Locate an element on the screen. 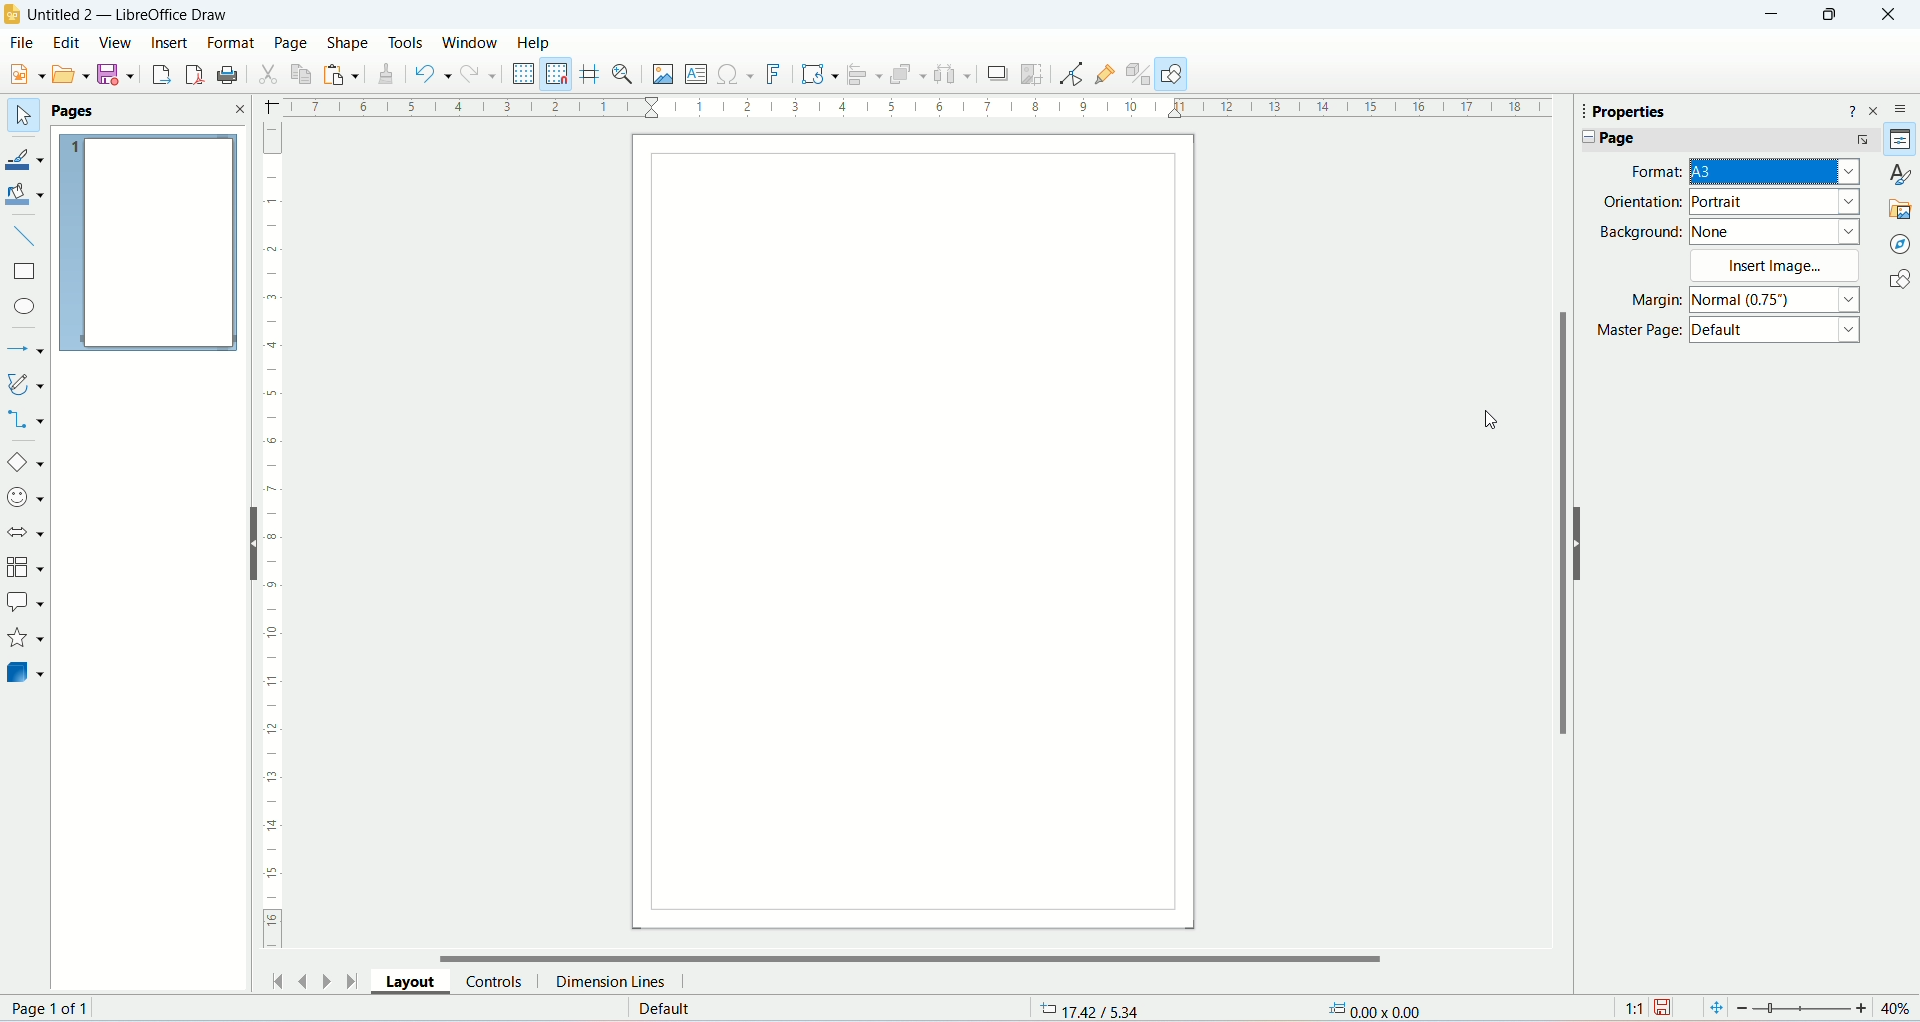 The width and height of the screenshot is (1920, 1022). format is located at coordinates (232, 42).